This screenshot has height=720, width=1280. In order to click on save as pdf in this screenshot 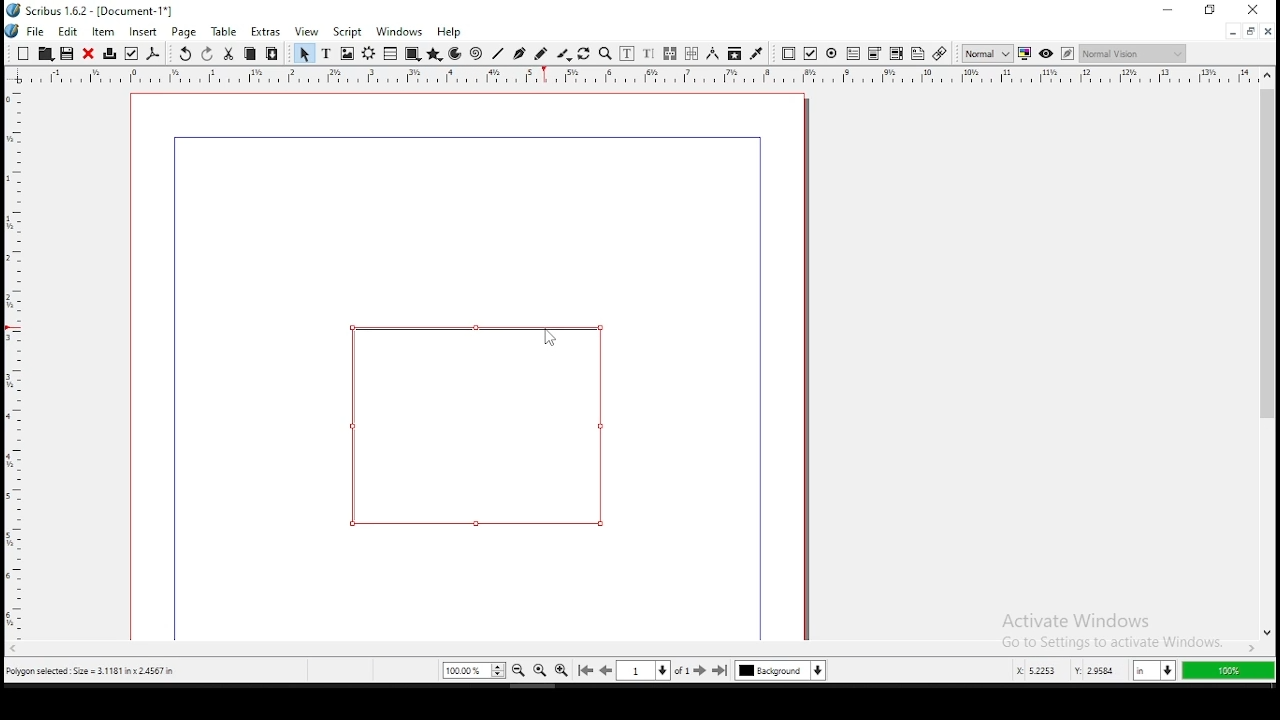, I will do `click(153, 54)`.